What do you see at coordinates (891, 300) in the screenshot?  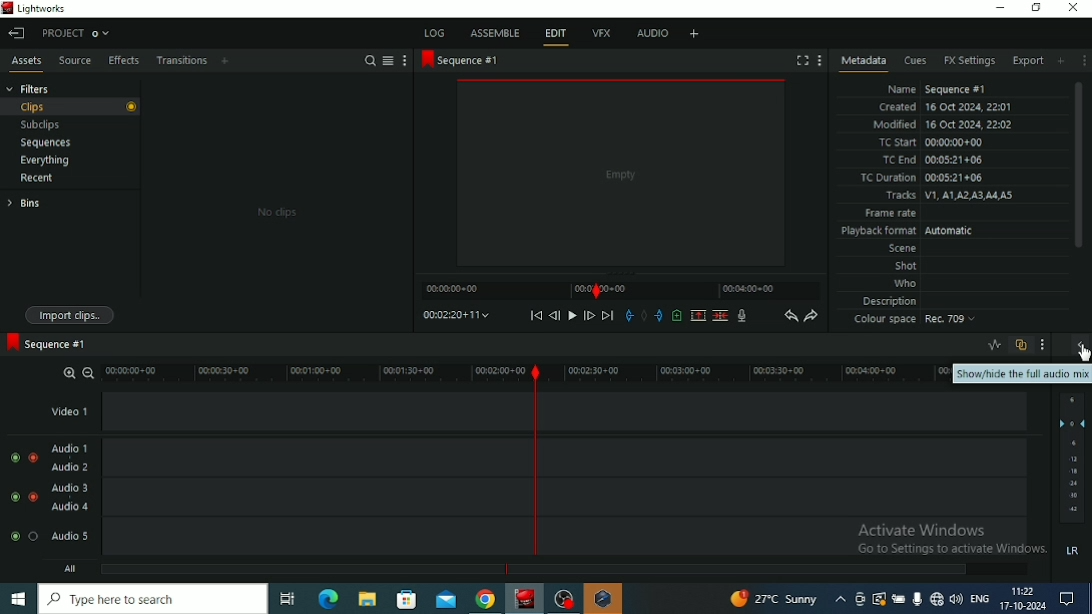 I see `Description` at bounding box center [891, 300].